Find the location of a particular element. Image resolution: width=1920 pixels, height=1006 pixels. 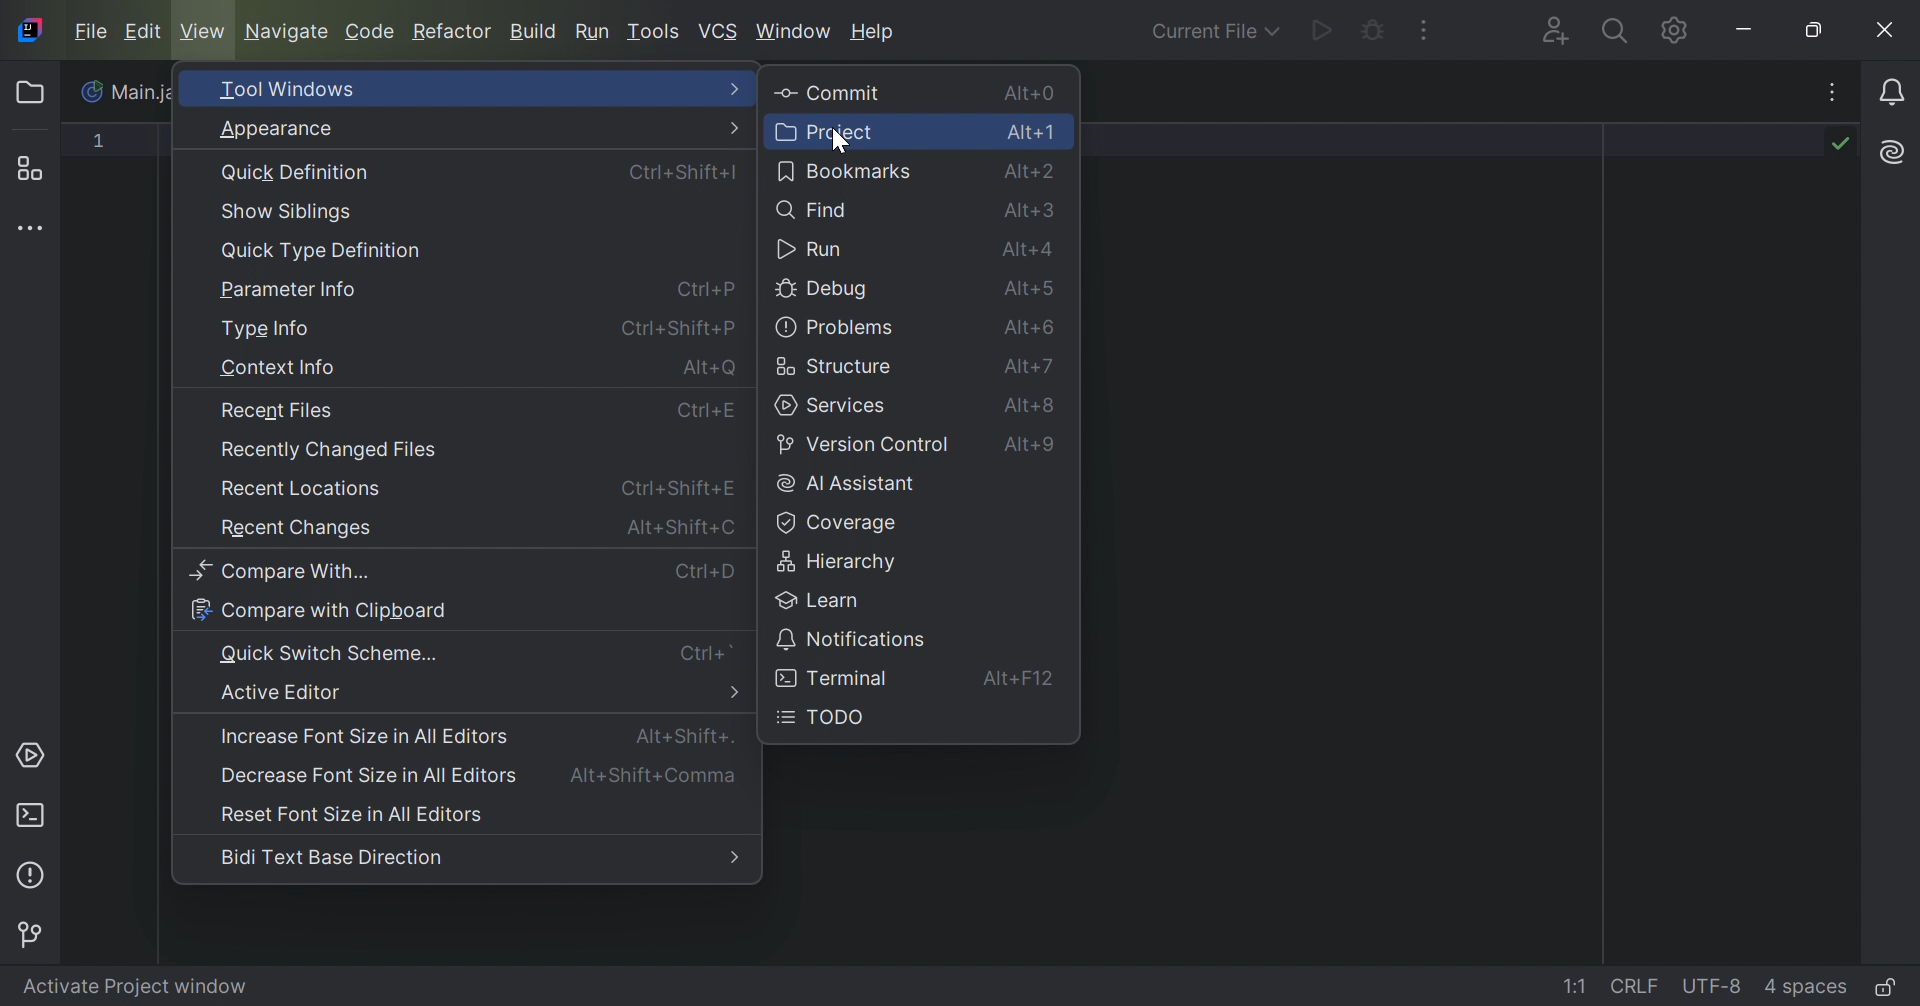

Structure is located at coordinates (834, 367).